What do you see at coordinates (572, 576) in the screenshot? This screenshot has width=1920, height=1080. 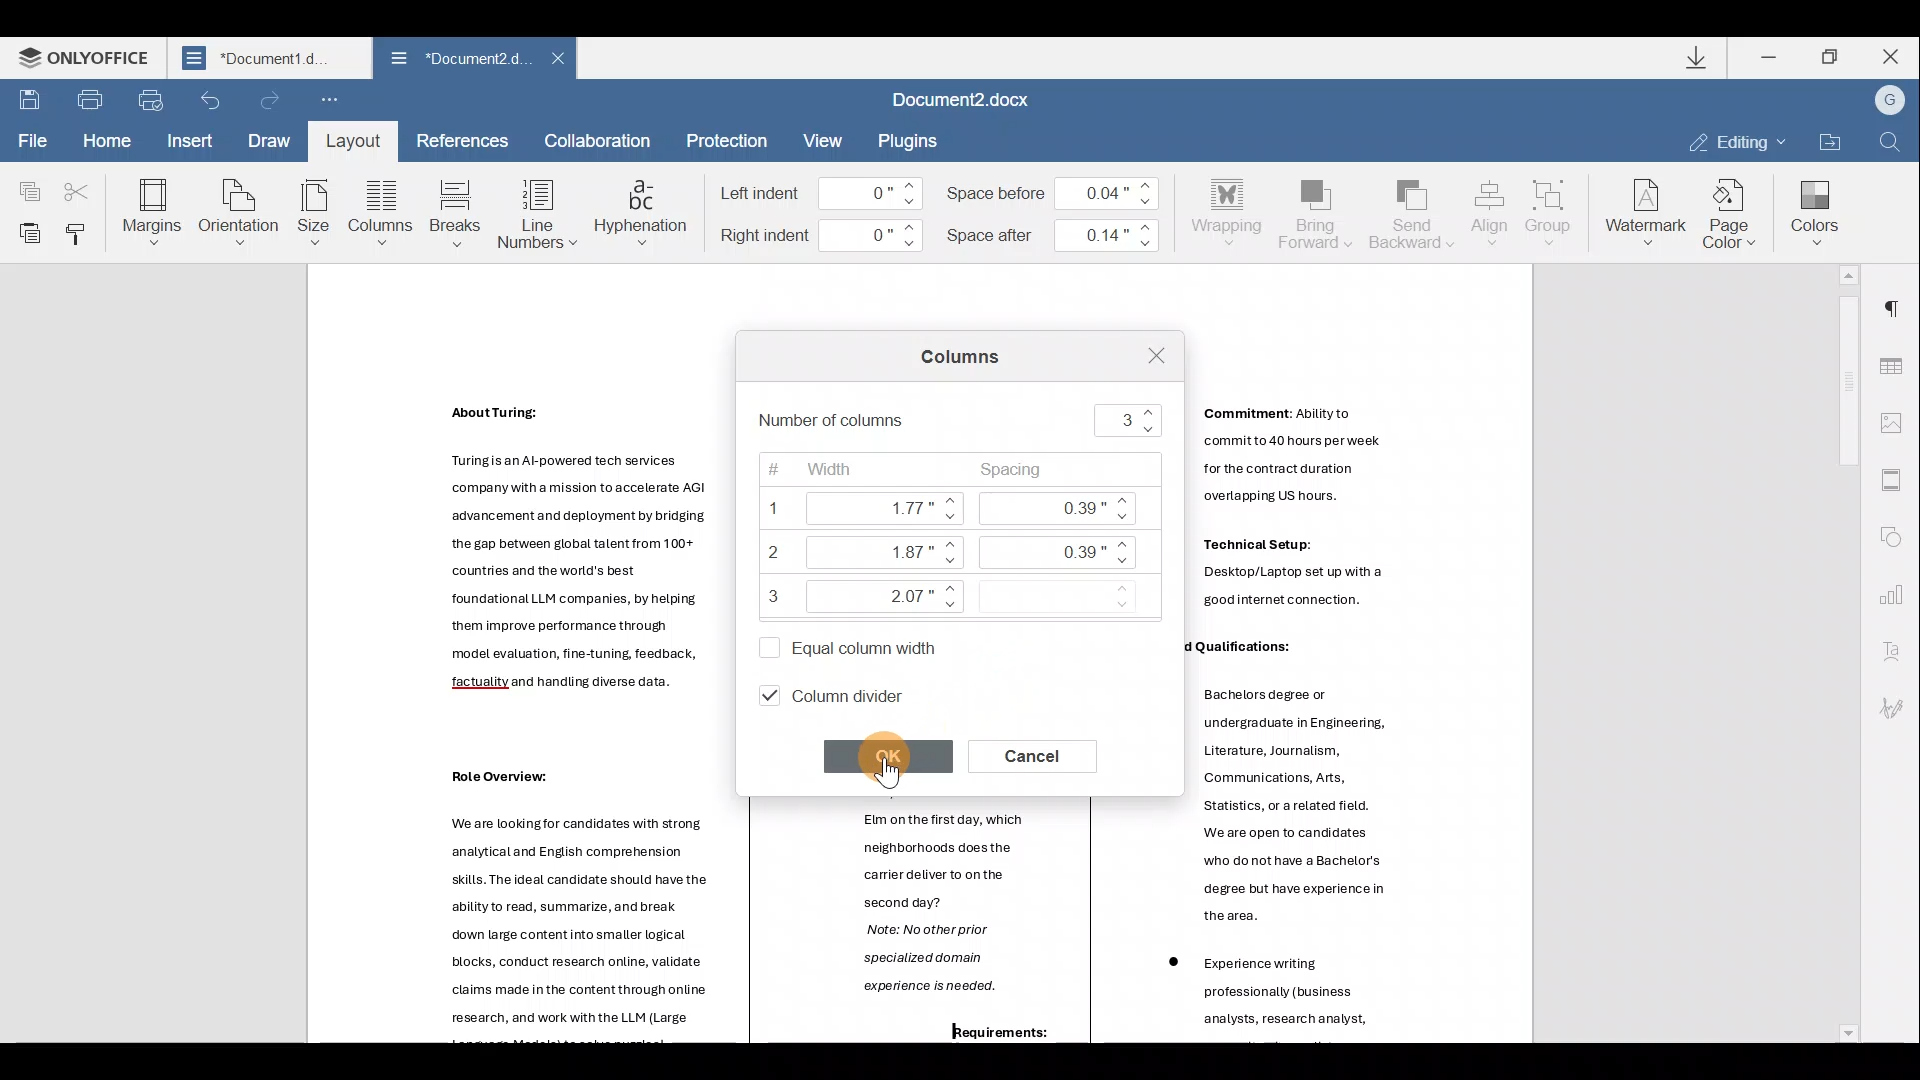 I see `` at bounding box center [572, 576].